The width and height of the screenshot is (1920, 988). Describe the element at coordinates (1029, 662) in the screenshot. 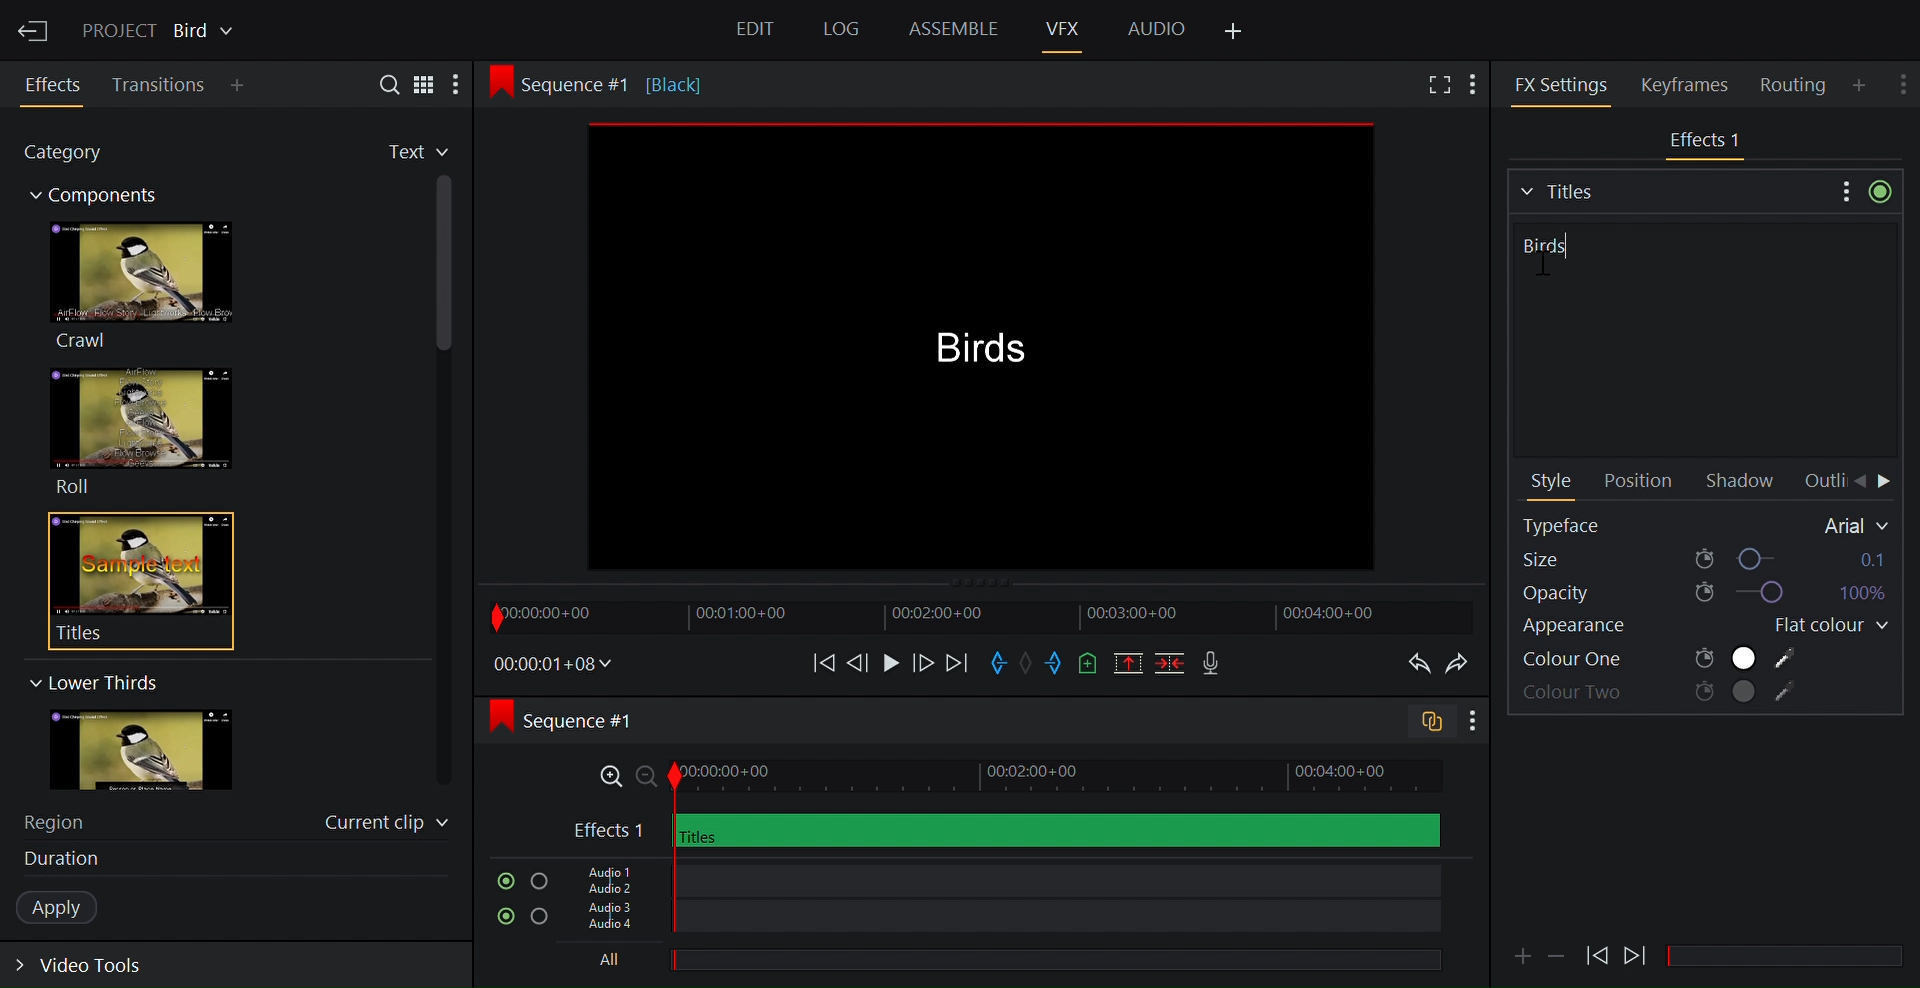

I see `Clear marks` at that location.